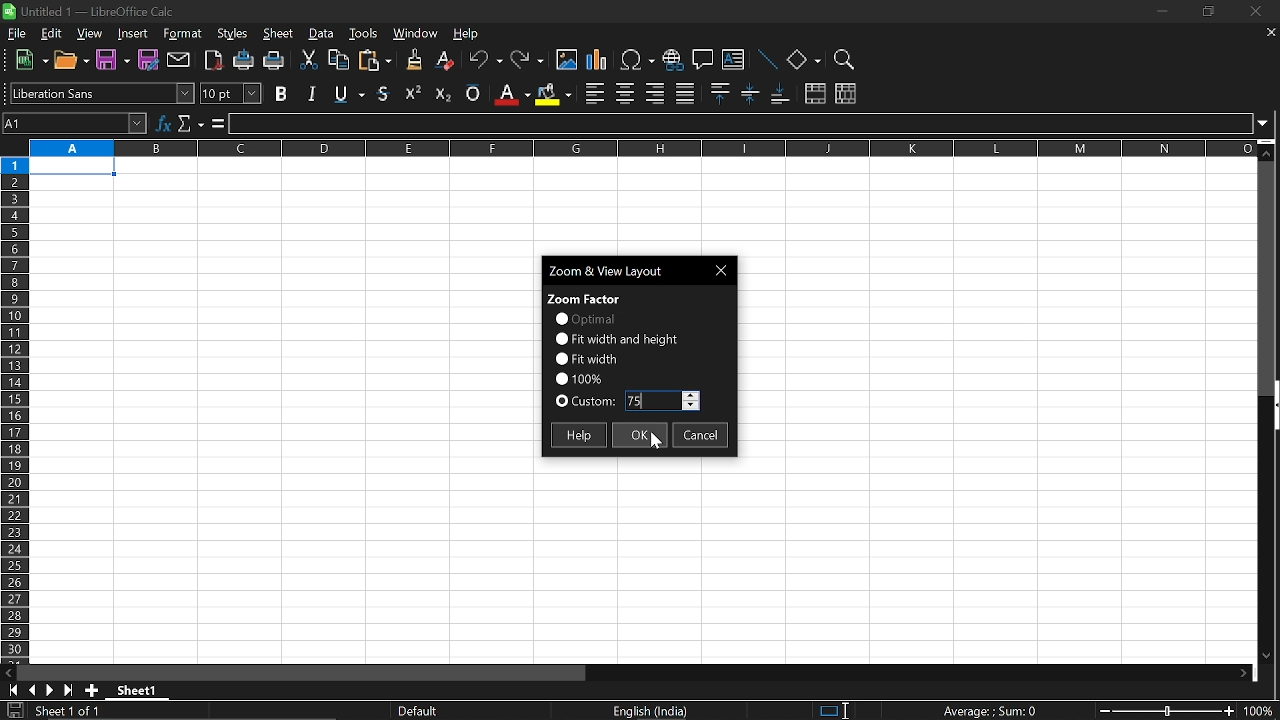  What do you see at coordinates (385, 93) in the screenshot?
I see `underline` at bounding box center [385, 93].